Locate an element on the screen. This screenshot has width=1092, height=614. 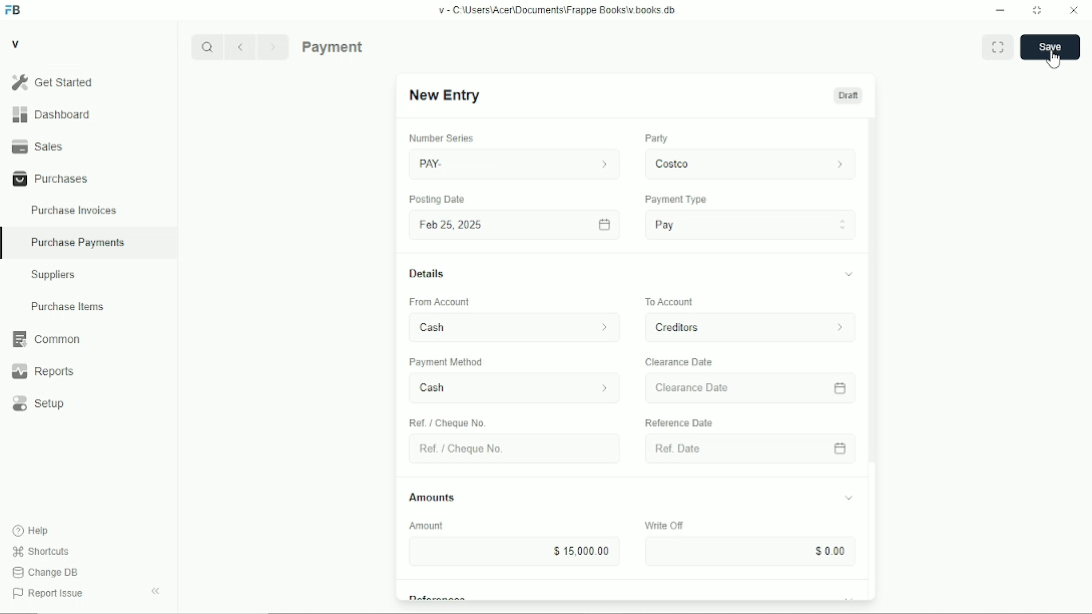
Gel Started is located at coordinates (88, 82).